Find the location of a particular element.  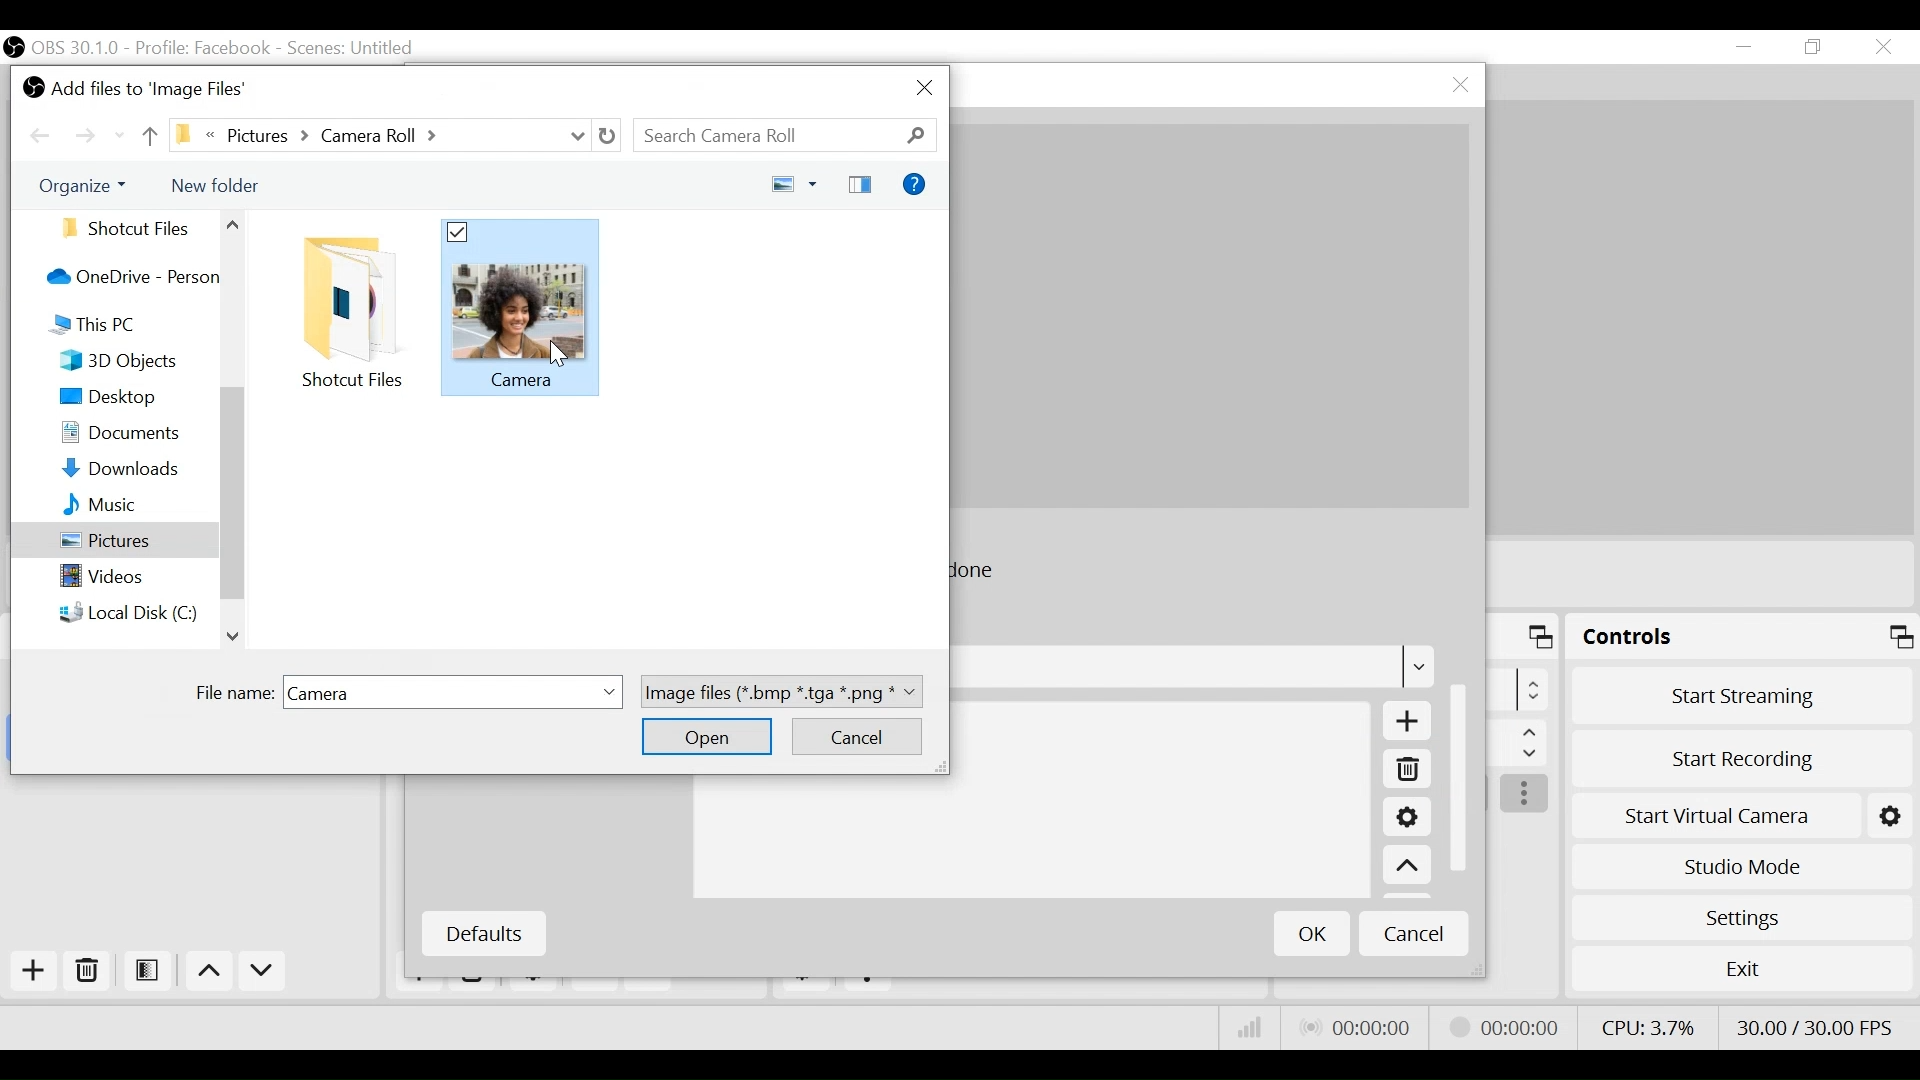

Cancel is located at coordinates (860, 736).